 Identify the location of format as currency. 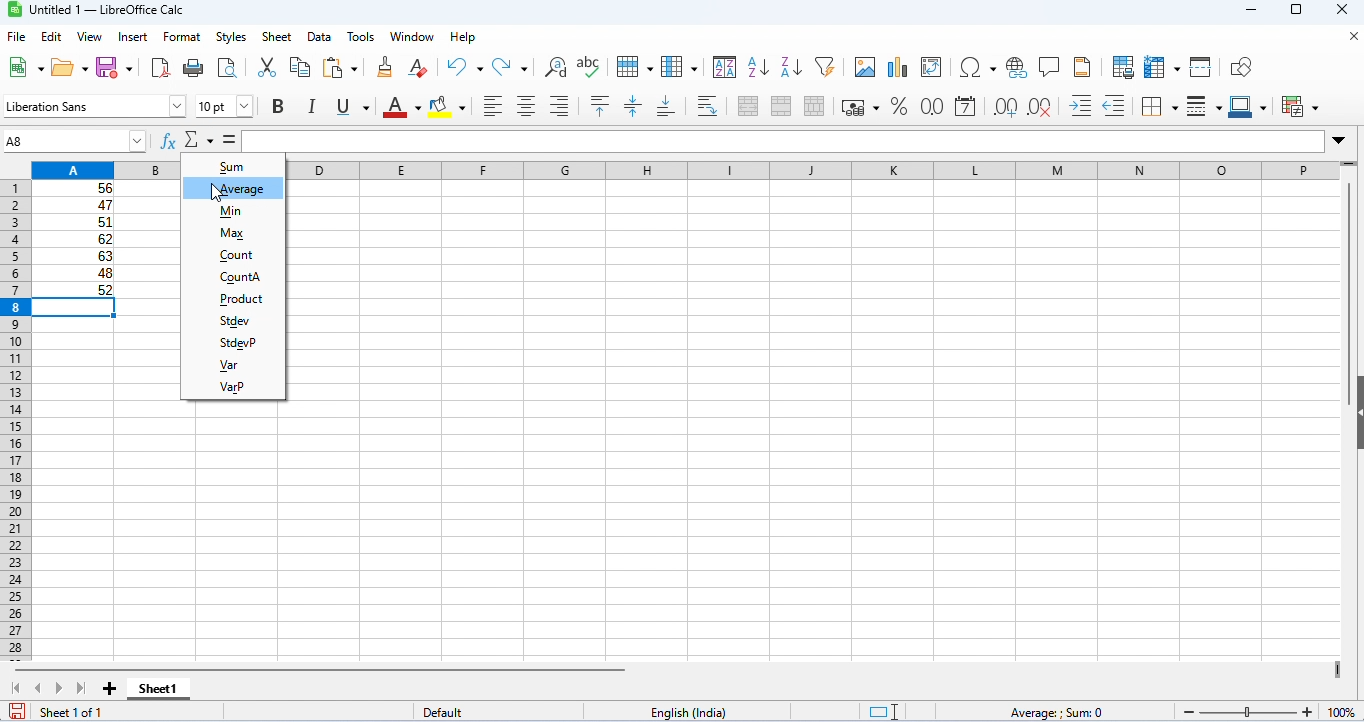
(860, 106).